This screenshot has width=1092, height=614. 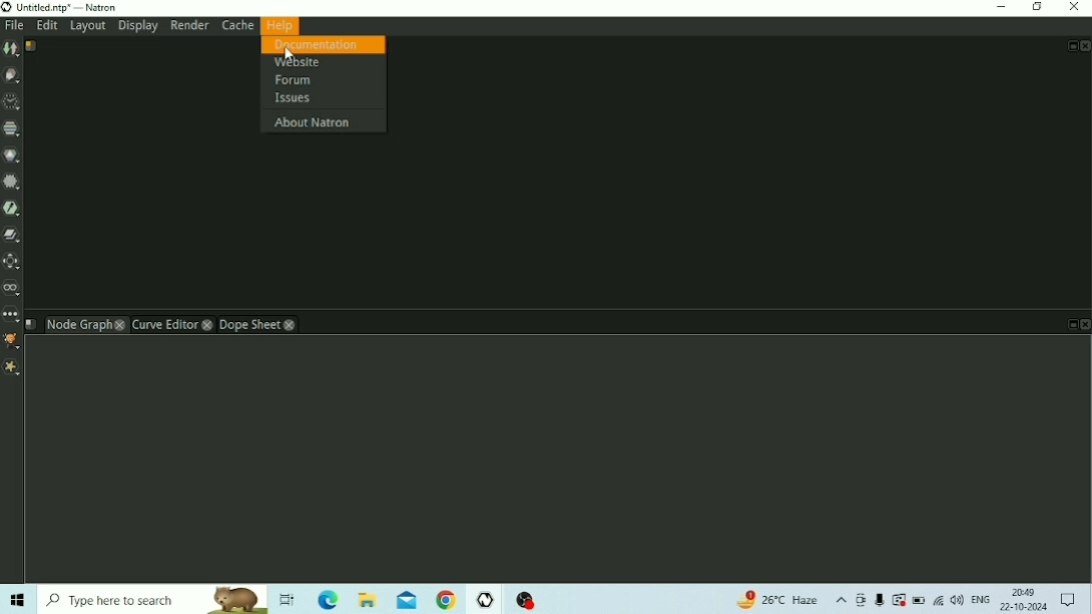 I want to click on Edit, so click(x=47, y=25).